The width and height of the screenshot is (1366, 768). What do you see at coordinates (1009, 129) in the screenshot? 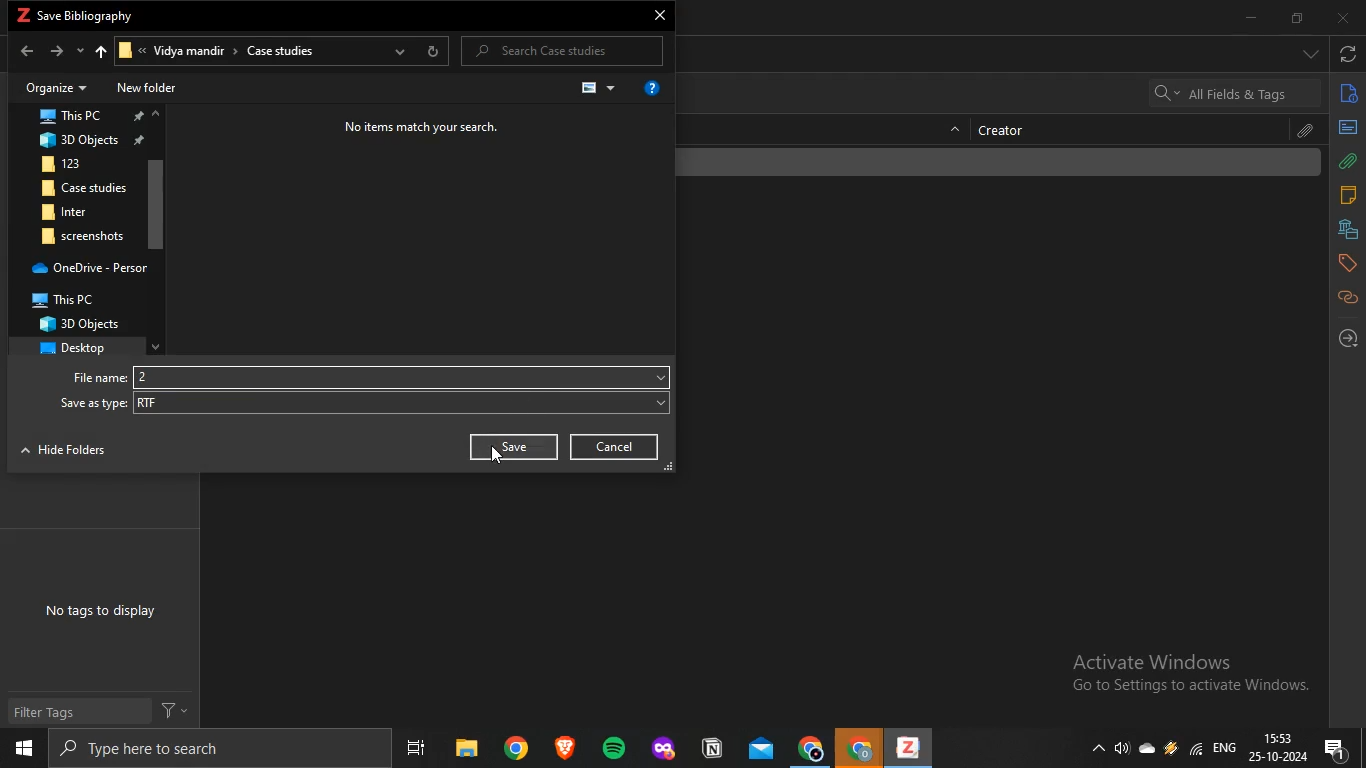
I see `creator` at bounding box center [1009, 129].